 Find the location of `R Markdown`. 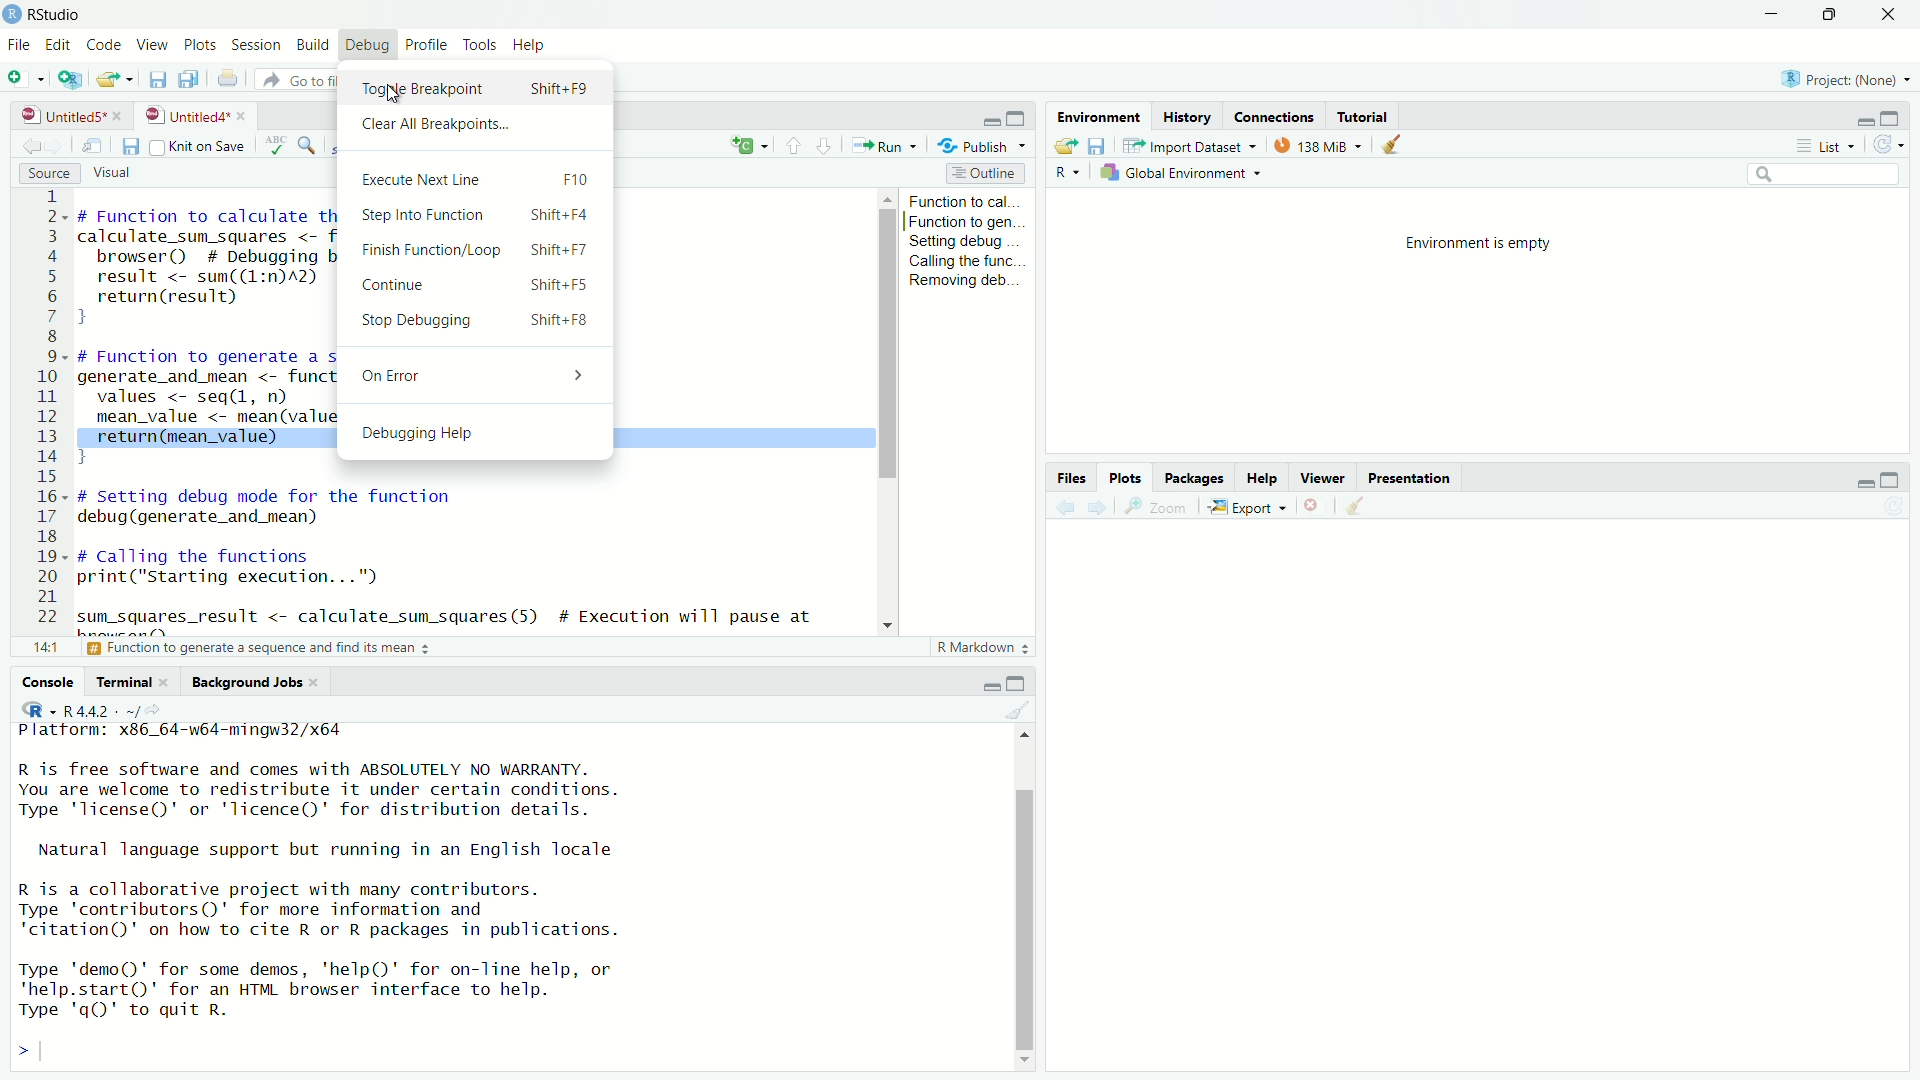

R Markdown is located at coordinates (977, 643).